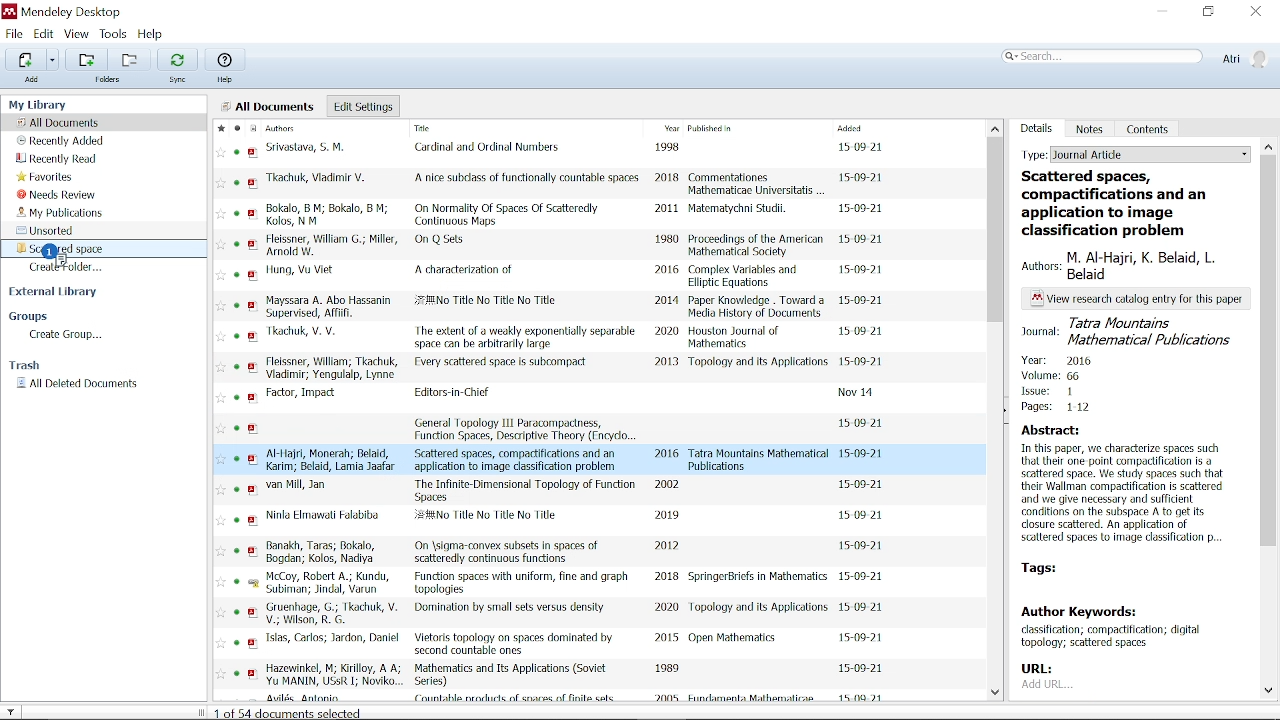  I want to click on title, so click(504, 363).